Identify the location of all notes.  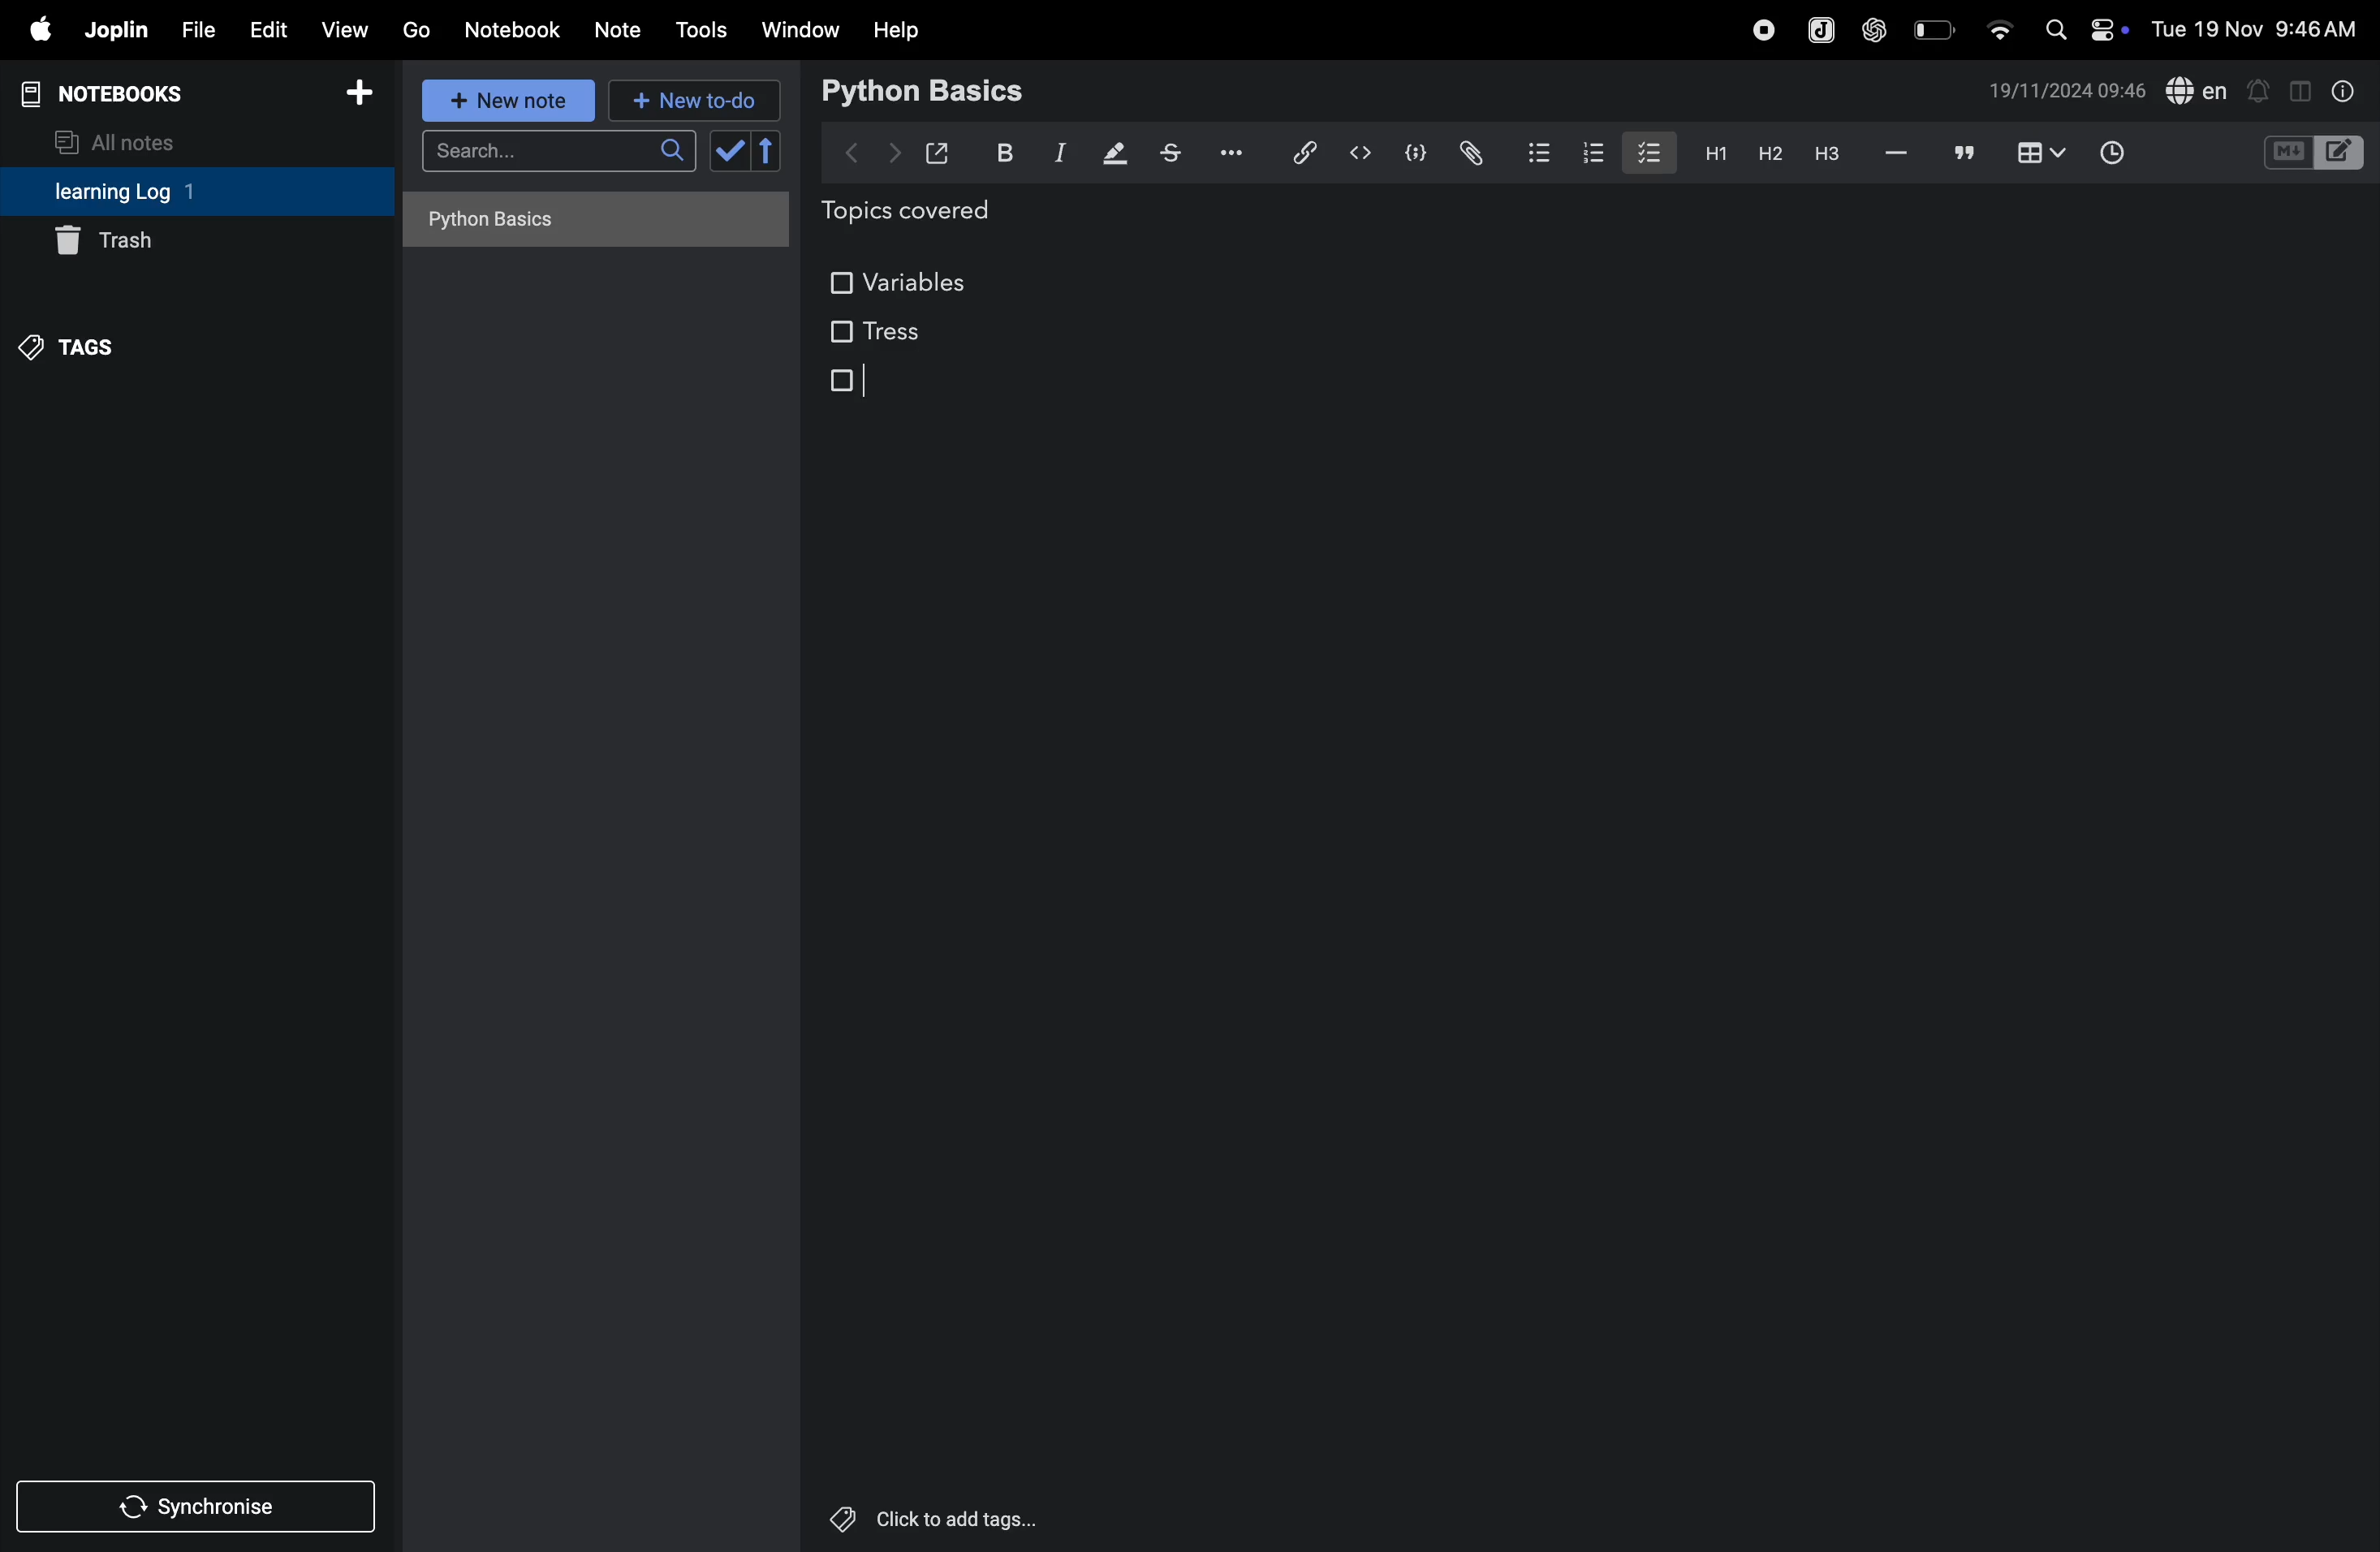
(127, 140).